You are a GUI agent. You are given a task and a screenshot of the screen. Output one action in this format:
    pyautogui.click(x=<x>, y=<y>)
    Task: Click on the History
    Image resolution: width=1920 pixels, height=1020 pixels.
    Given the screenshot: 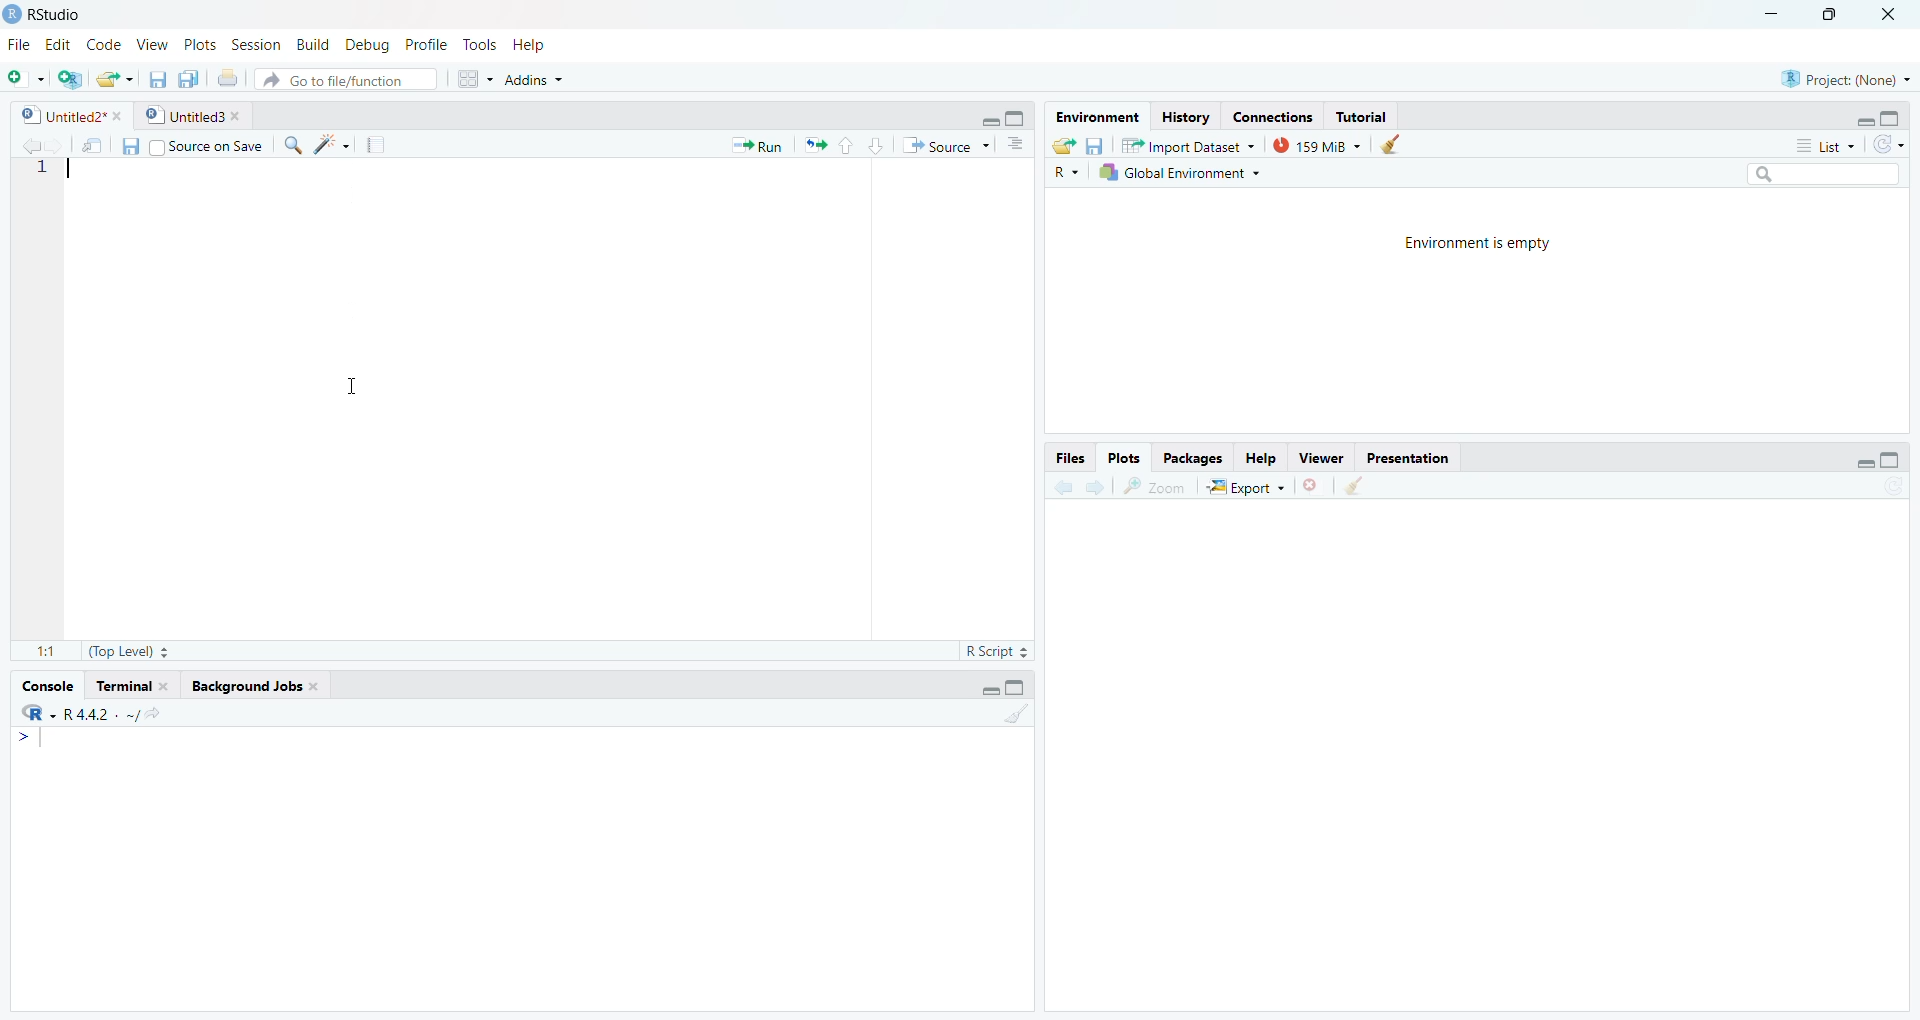 What is the action you would take?
    pyautogui.click(x=1187, y=117)
    